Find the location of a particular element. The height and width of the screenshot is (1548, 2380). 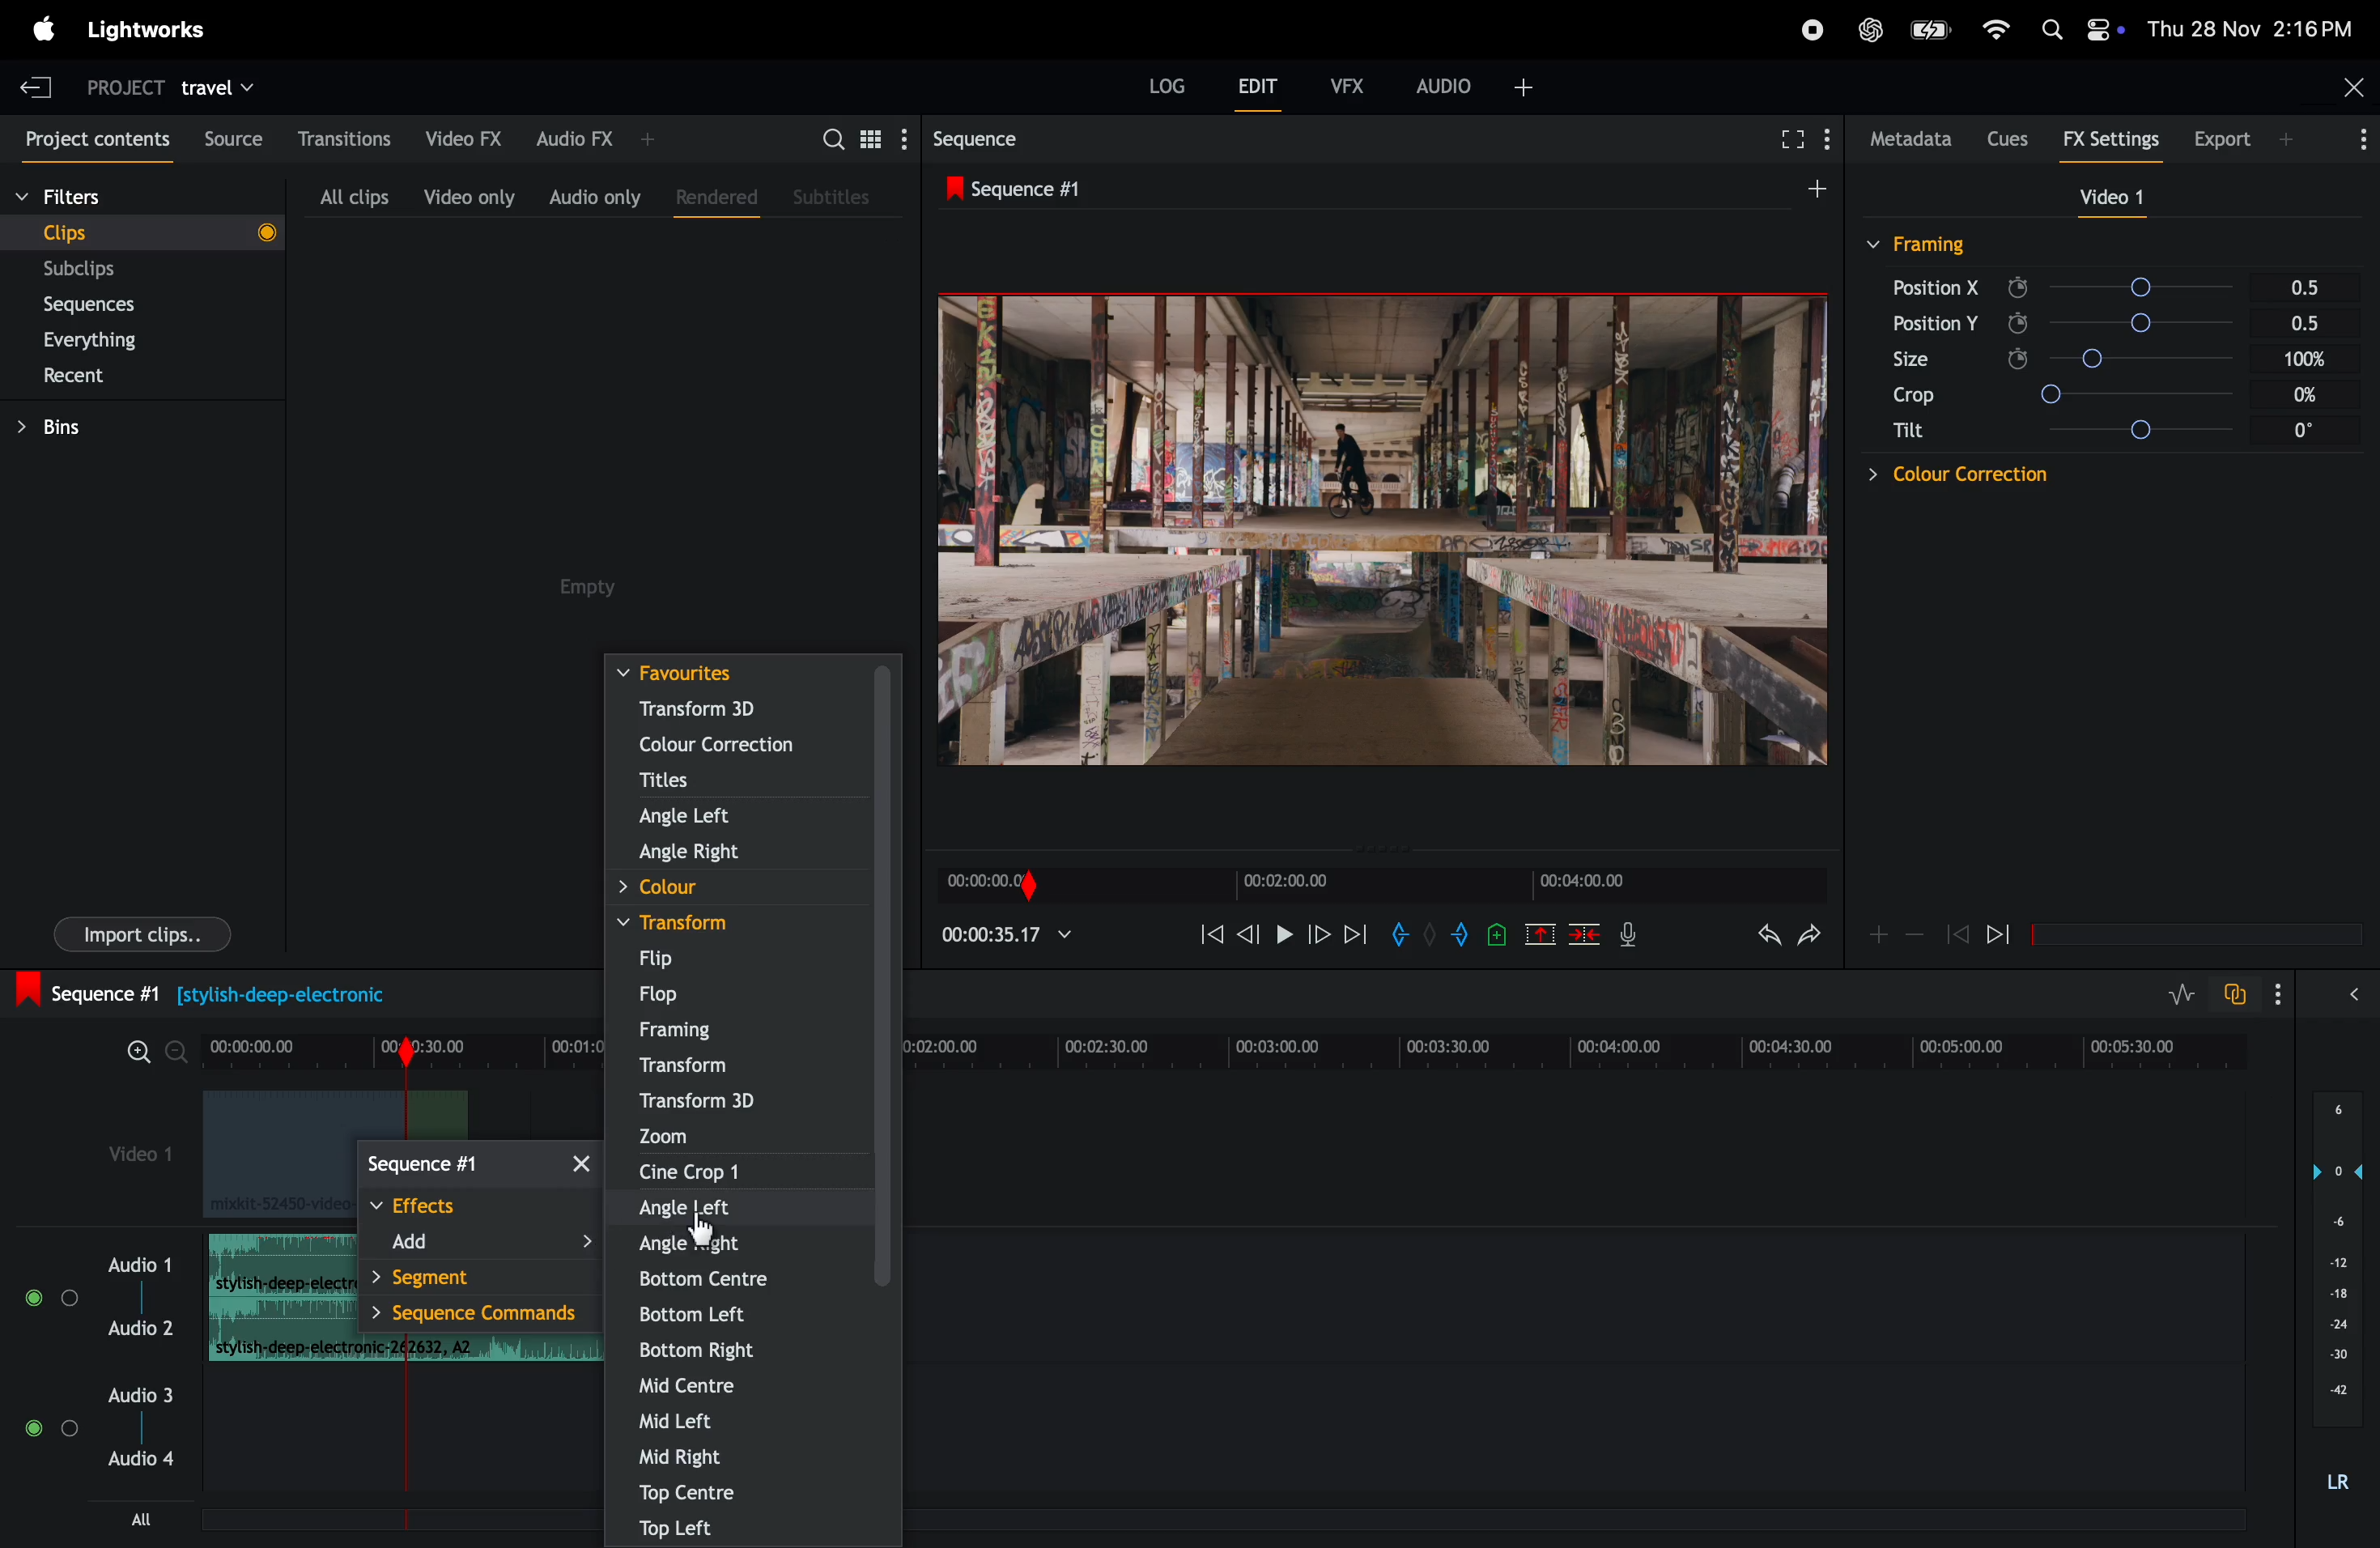

colour correction is located at coordinates (728, 744).